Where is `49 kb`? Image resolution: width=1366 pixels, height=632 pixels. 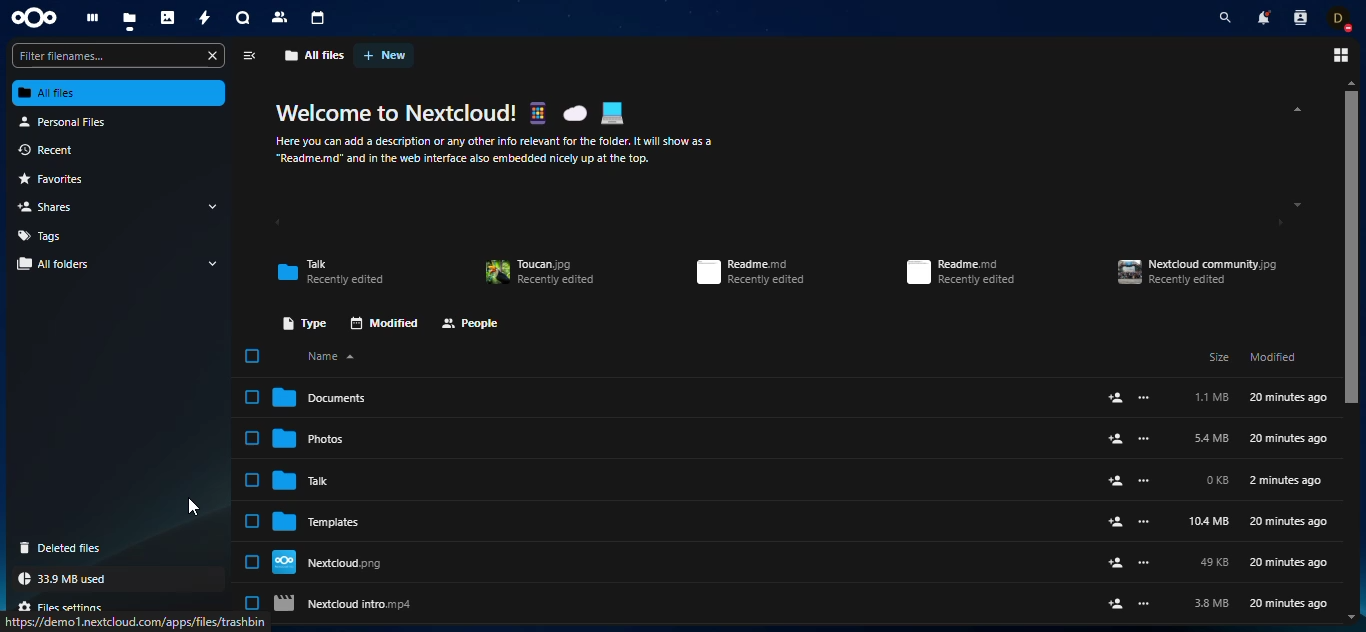
49 kb is located at coordinates (1215, 563).